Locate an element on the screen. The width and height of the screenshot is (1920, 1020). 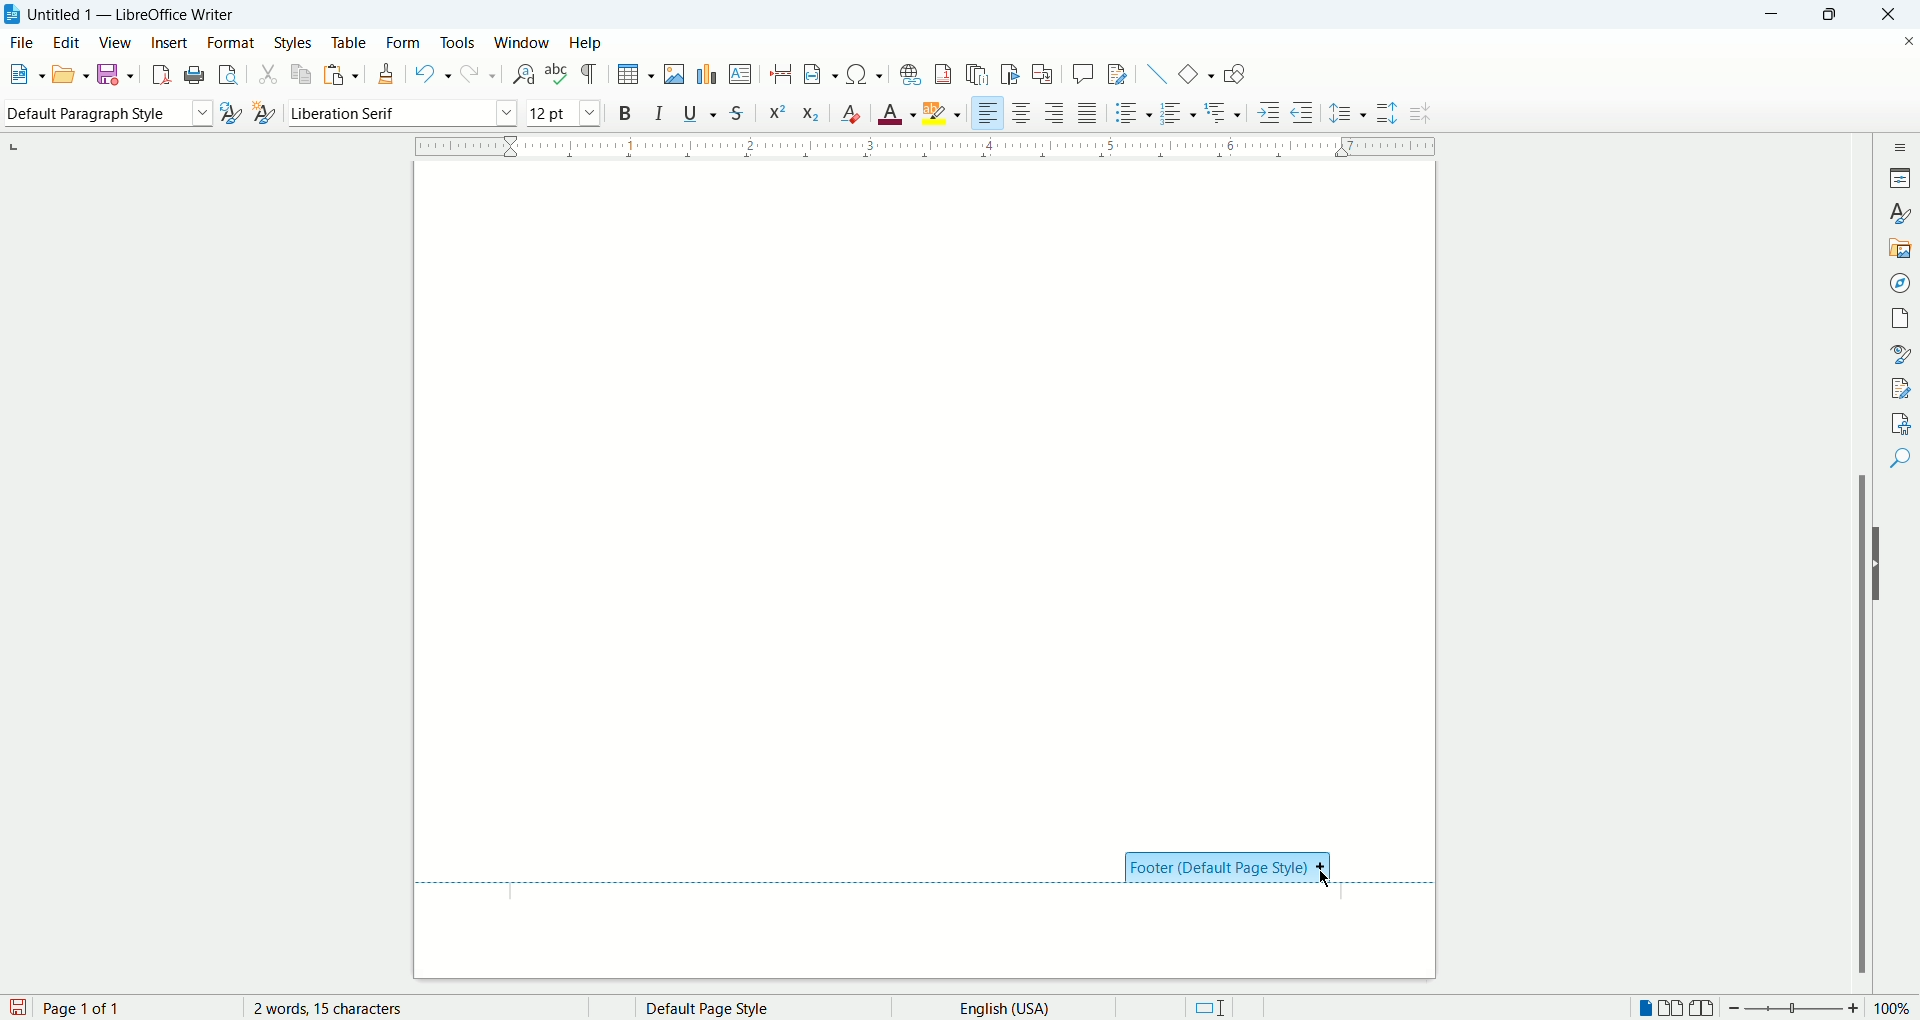
save is located at coordinates (18, 1006).